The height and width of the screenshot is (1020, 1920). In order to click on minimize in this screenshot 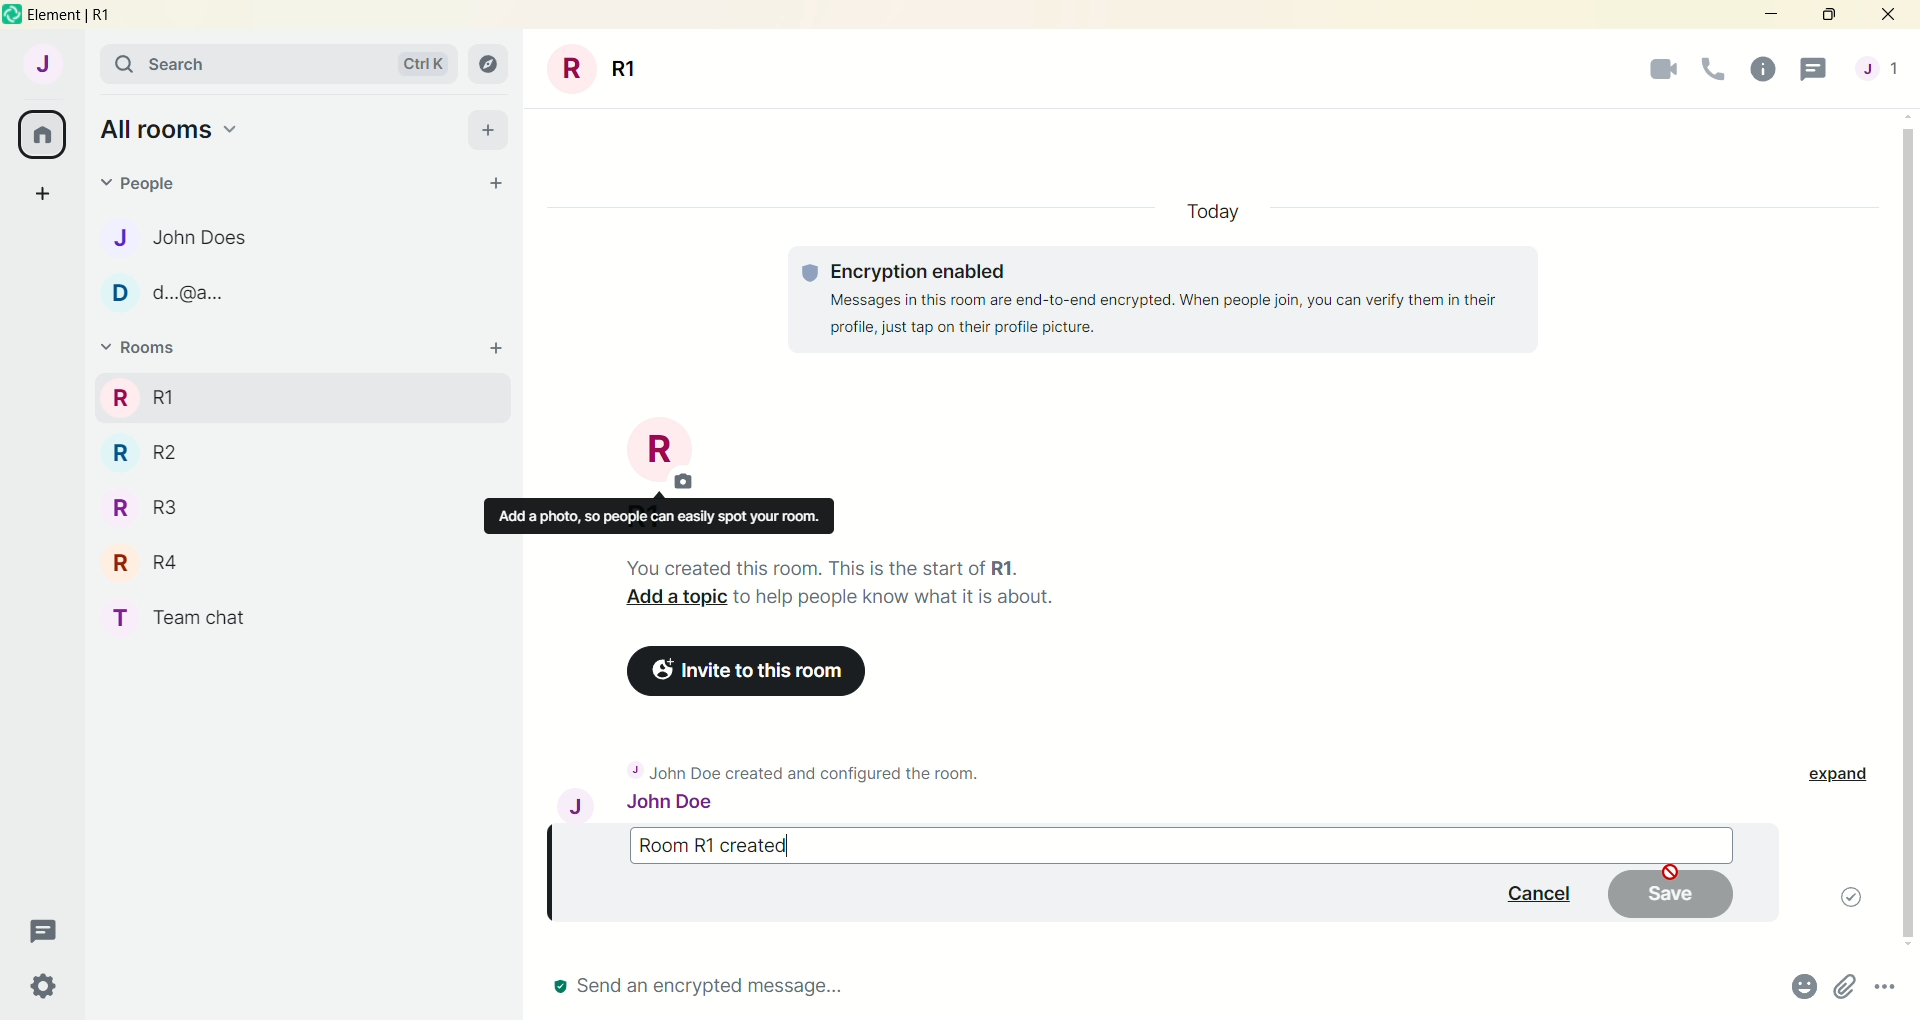, I will do `click(1768, 16)`.